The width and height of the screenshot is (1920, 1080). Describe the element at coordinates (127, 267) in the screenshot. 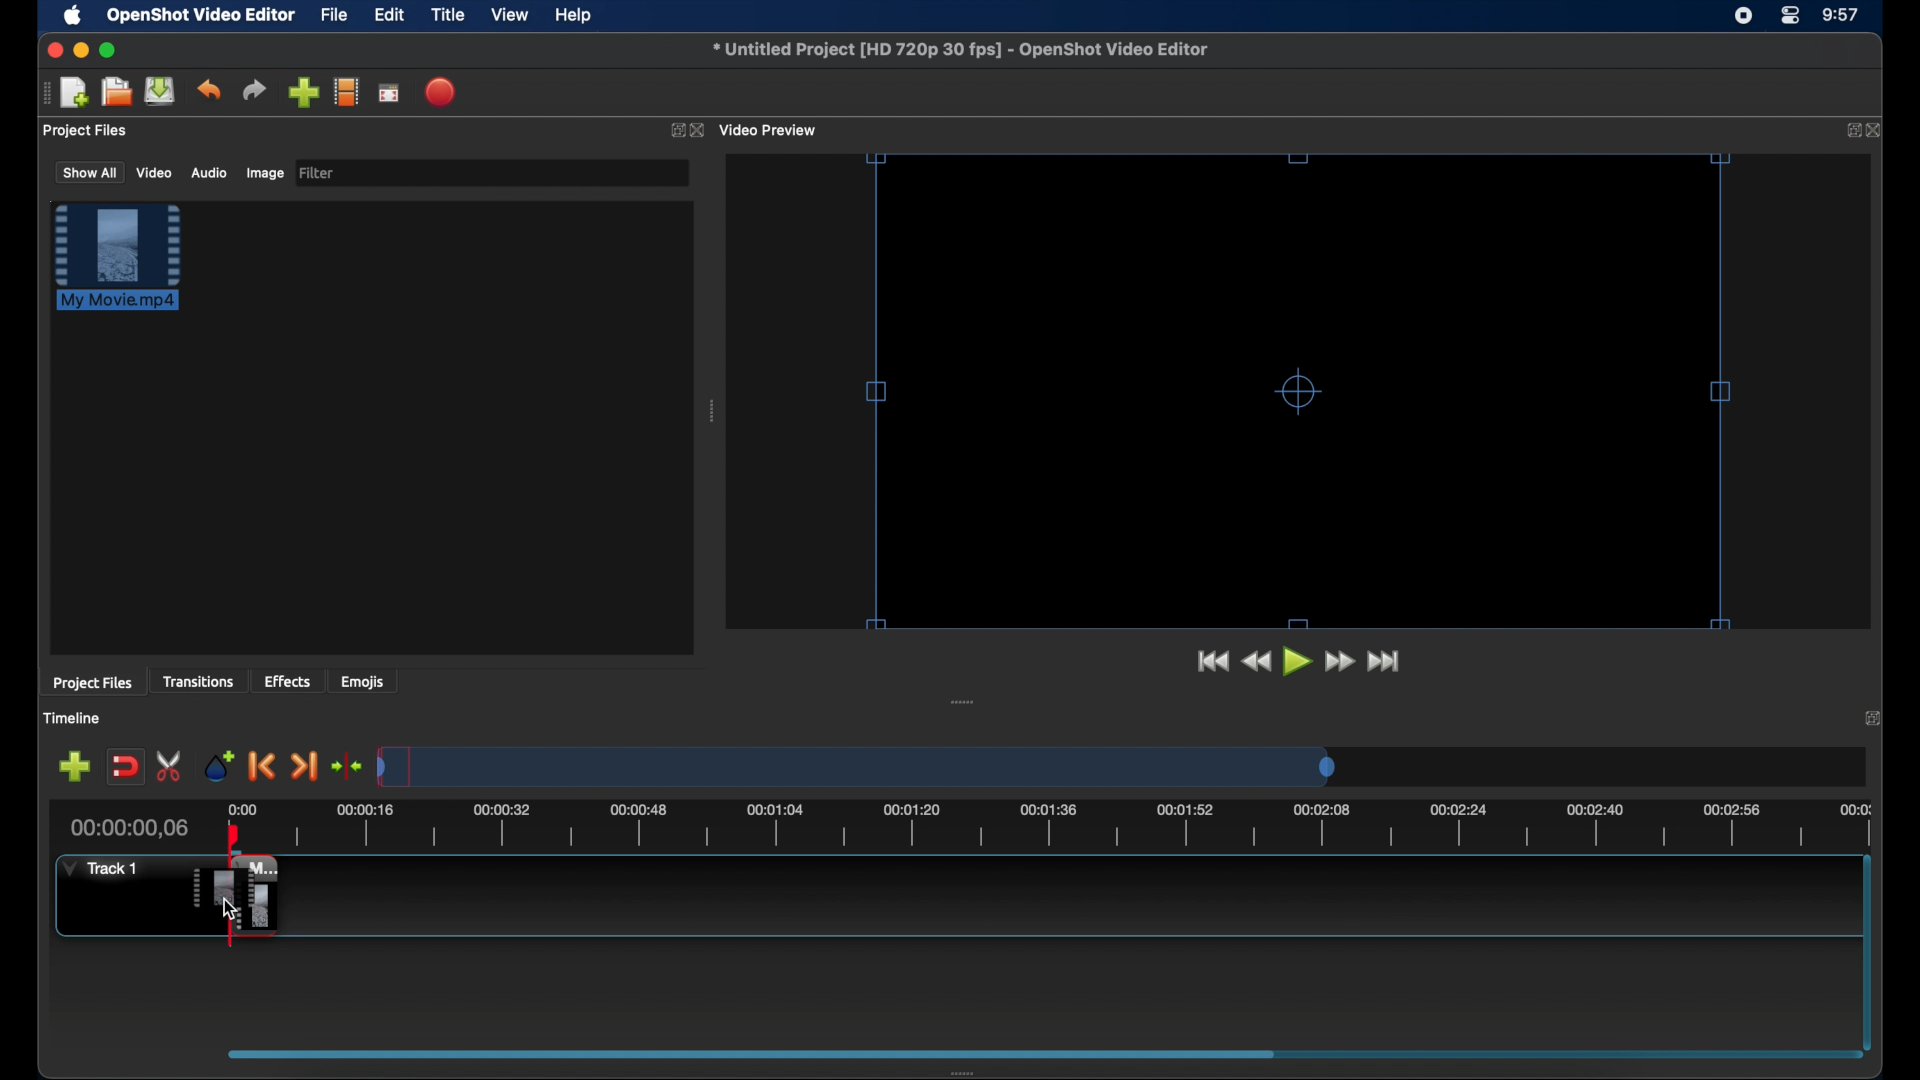

I see `clip highlighted` at that location.